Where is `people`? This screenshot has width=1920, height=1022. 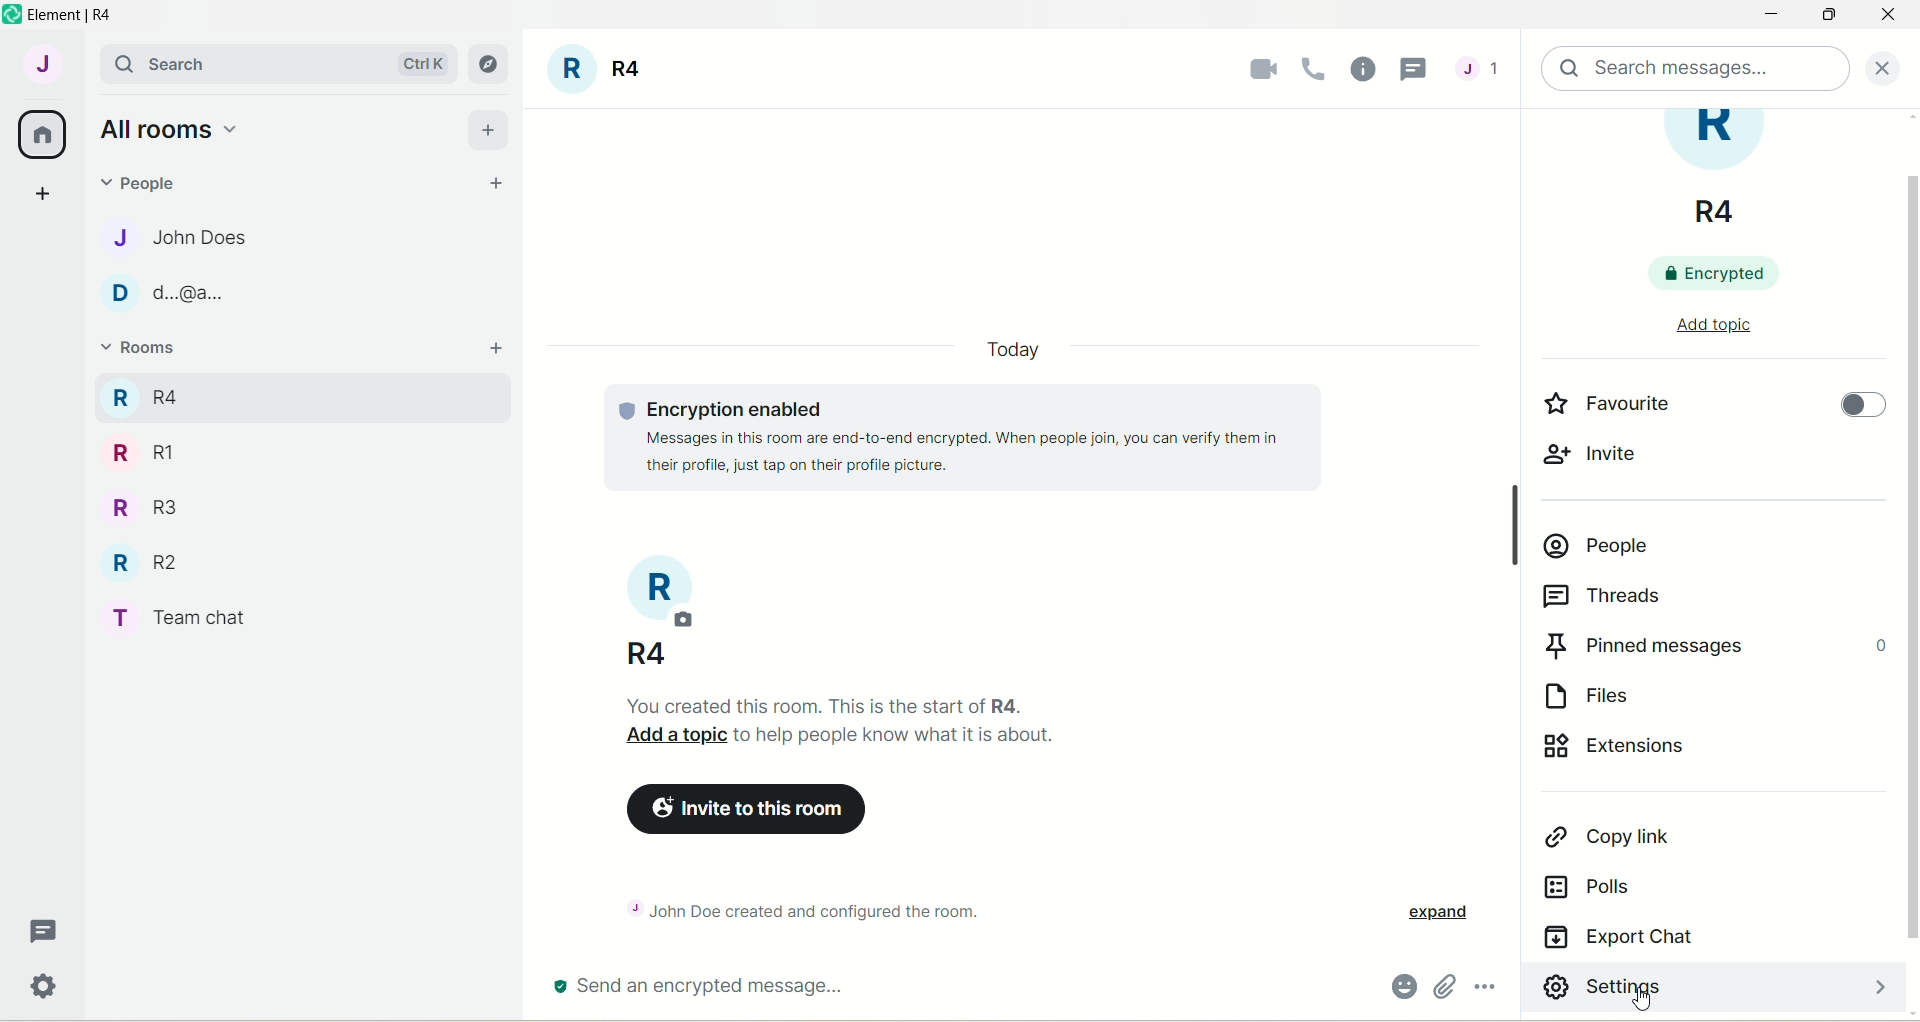
people is located at coordinates (146, 181).